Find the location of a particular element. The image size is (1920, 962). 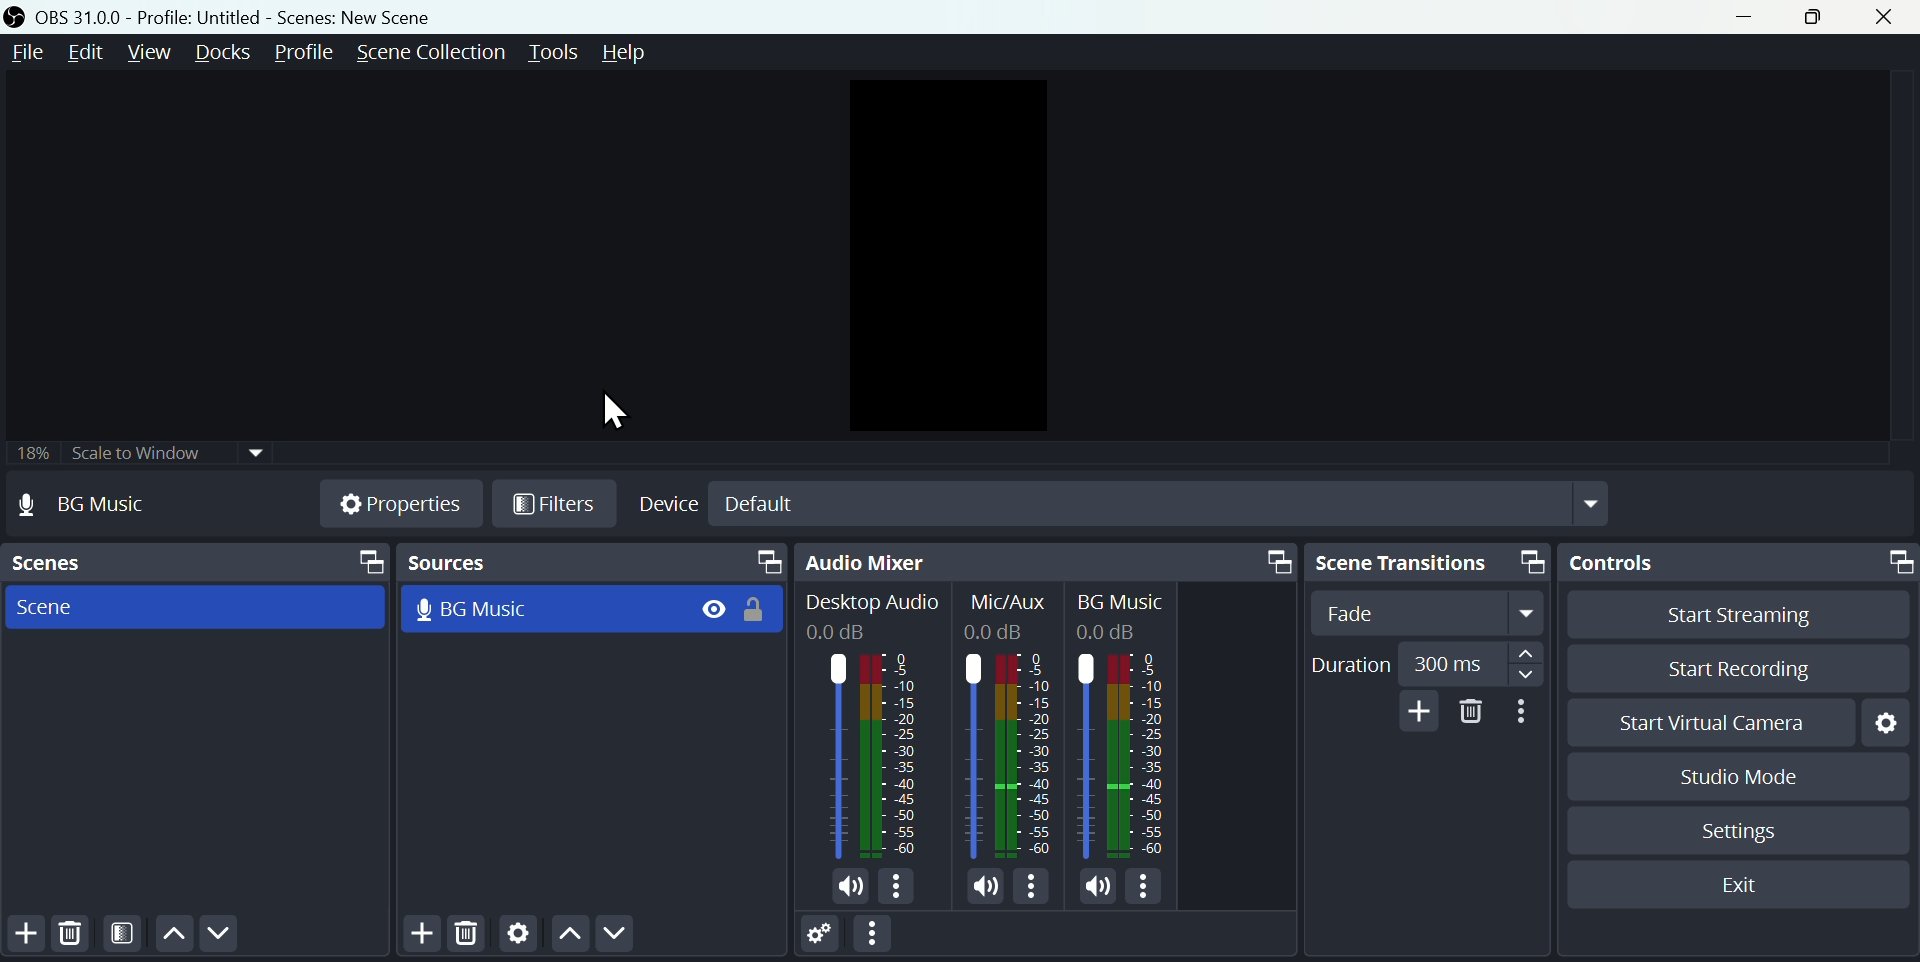

Docks is located at coordinates (221, 51).